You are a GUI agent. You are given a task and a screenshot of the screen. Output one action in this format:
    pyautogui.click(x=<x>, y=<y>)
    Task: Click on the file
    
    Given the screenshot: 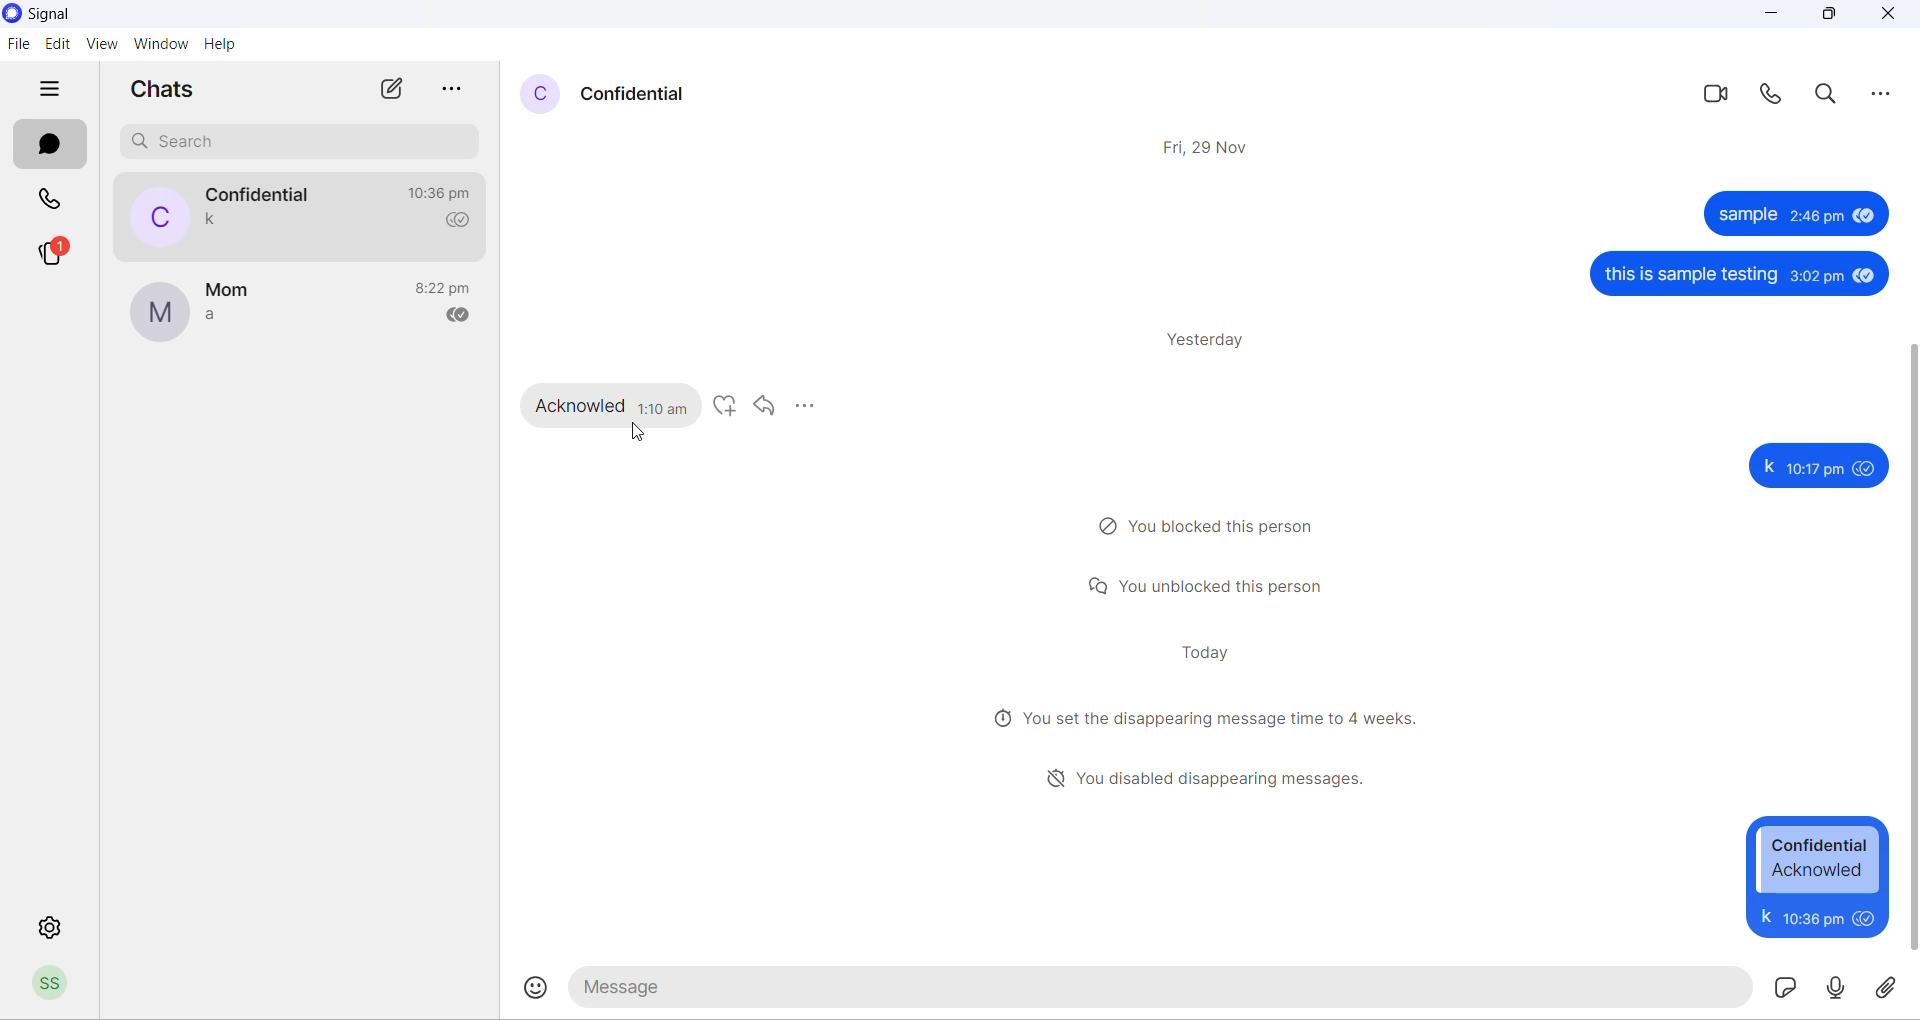 What is the action you would take?
    pyautogui.click(x=18, y=44)
    